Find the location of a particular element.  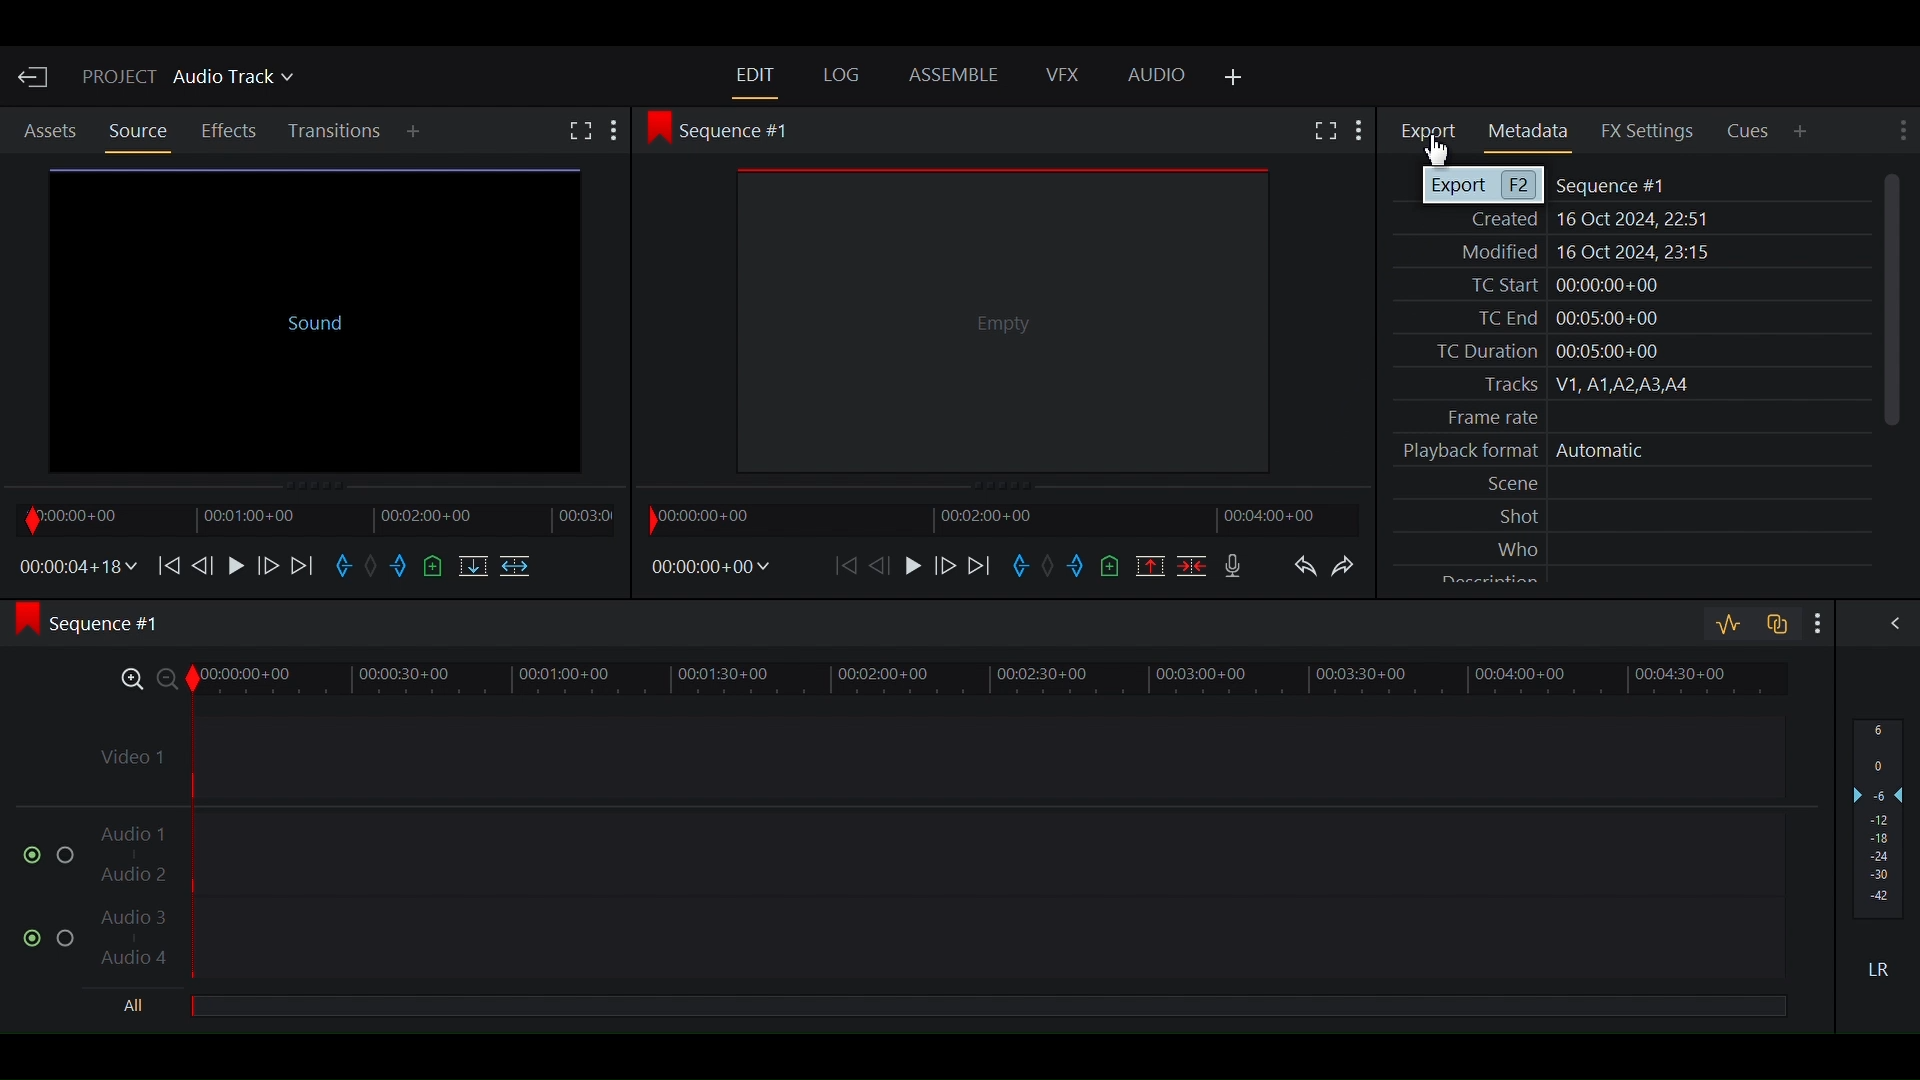

Audio Track 1, Audio Track 2 is located at coordinates (939, 845).